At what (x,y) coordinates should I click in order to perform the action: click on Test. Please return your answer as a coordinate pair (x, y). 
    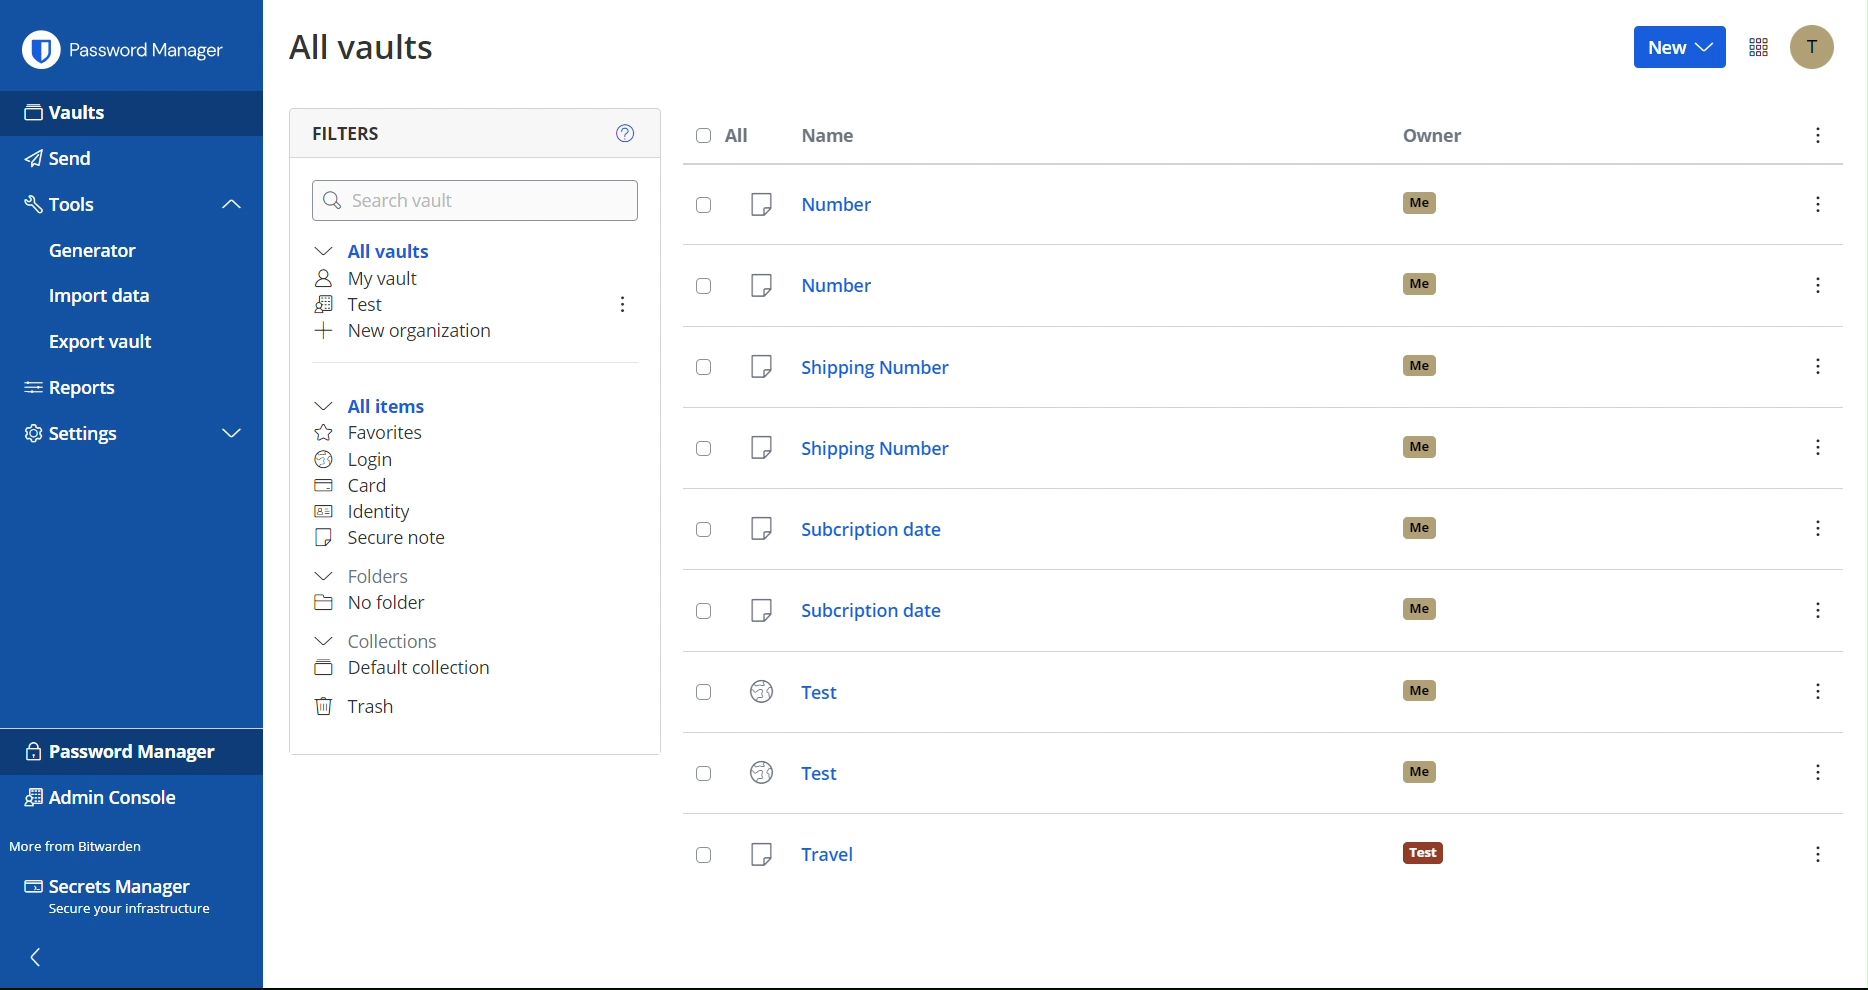
    Looking at the image, I should click on (357, 305).